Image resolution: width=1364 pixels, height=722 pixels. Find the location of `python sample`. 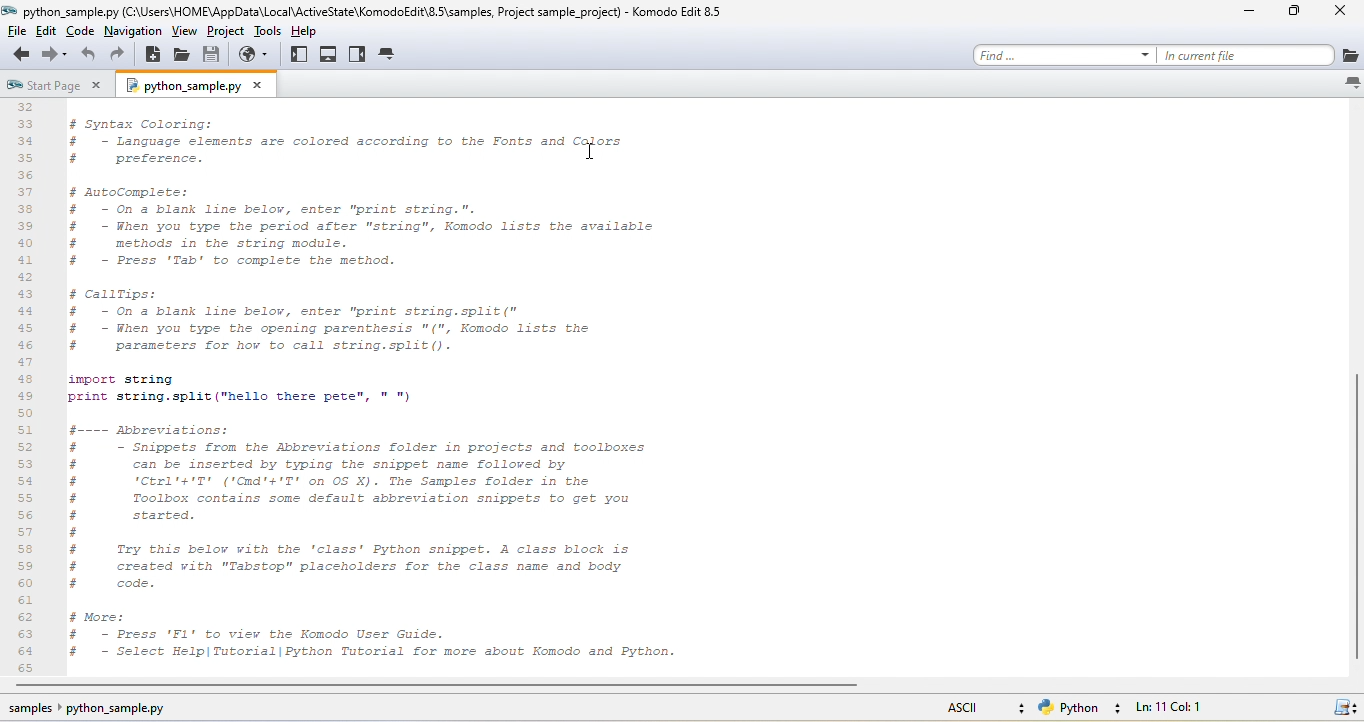

python sample is located at coordinates (216, 86).